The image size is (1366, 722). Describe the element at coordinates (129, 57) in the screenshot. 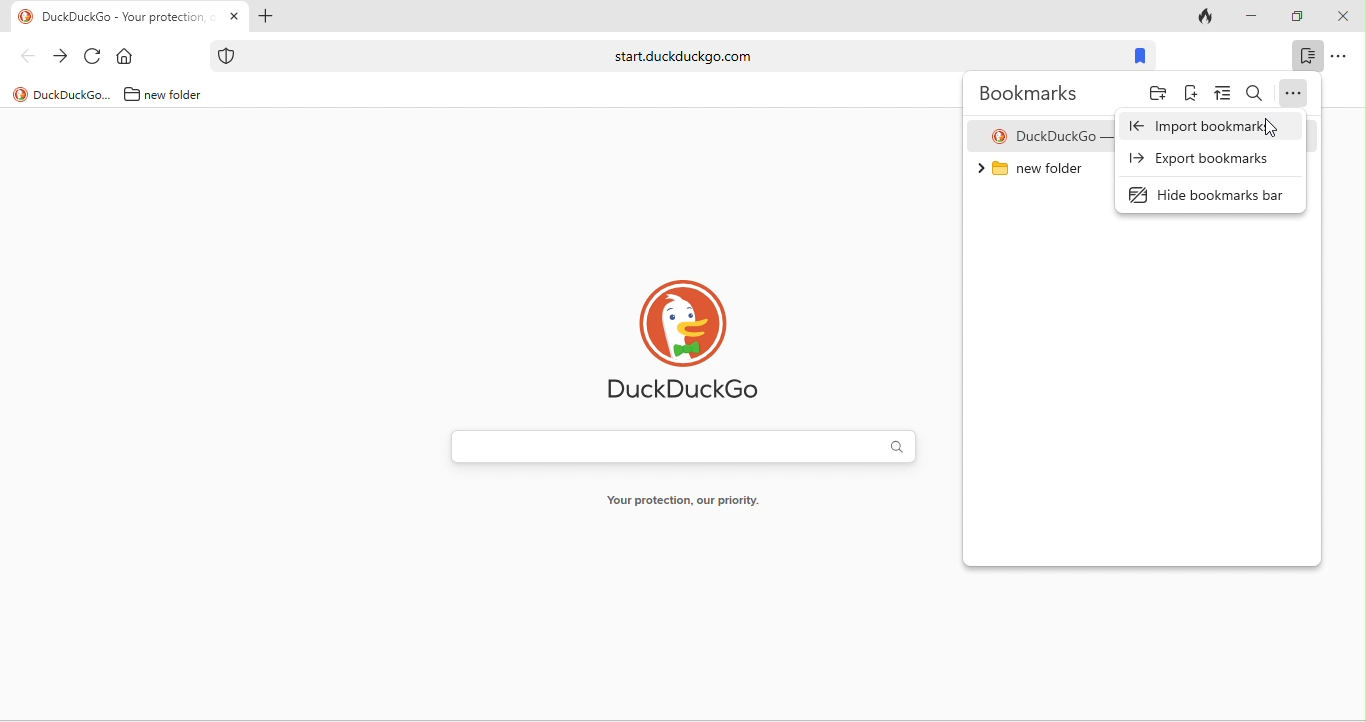

I see `home` at that location.